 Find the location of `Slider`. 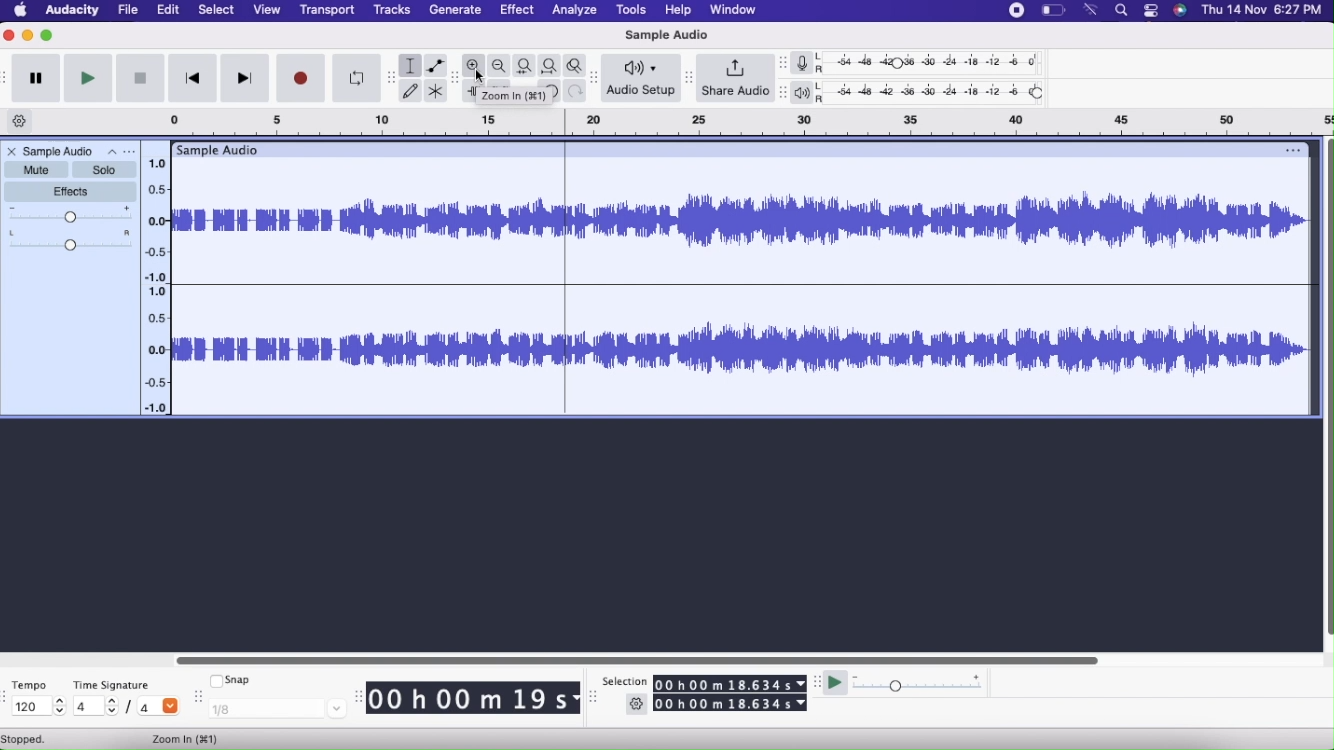

Slider is located at coordinates (1326, 384).